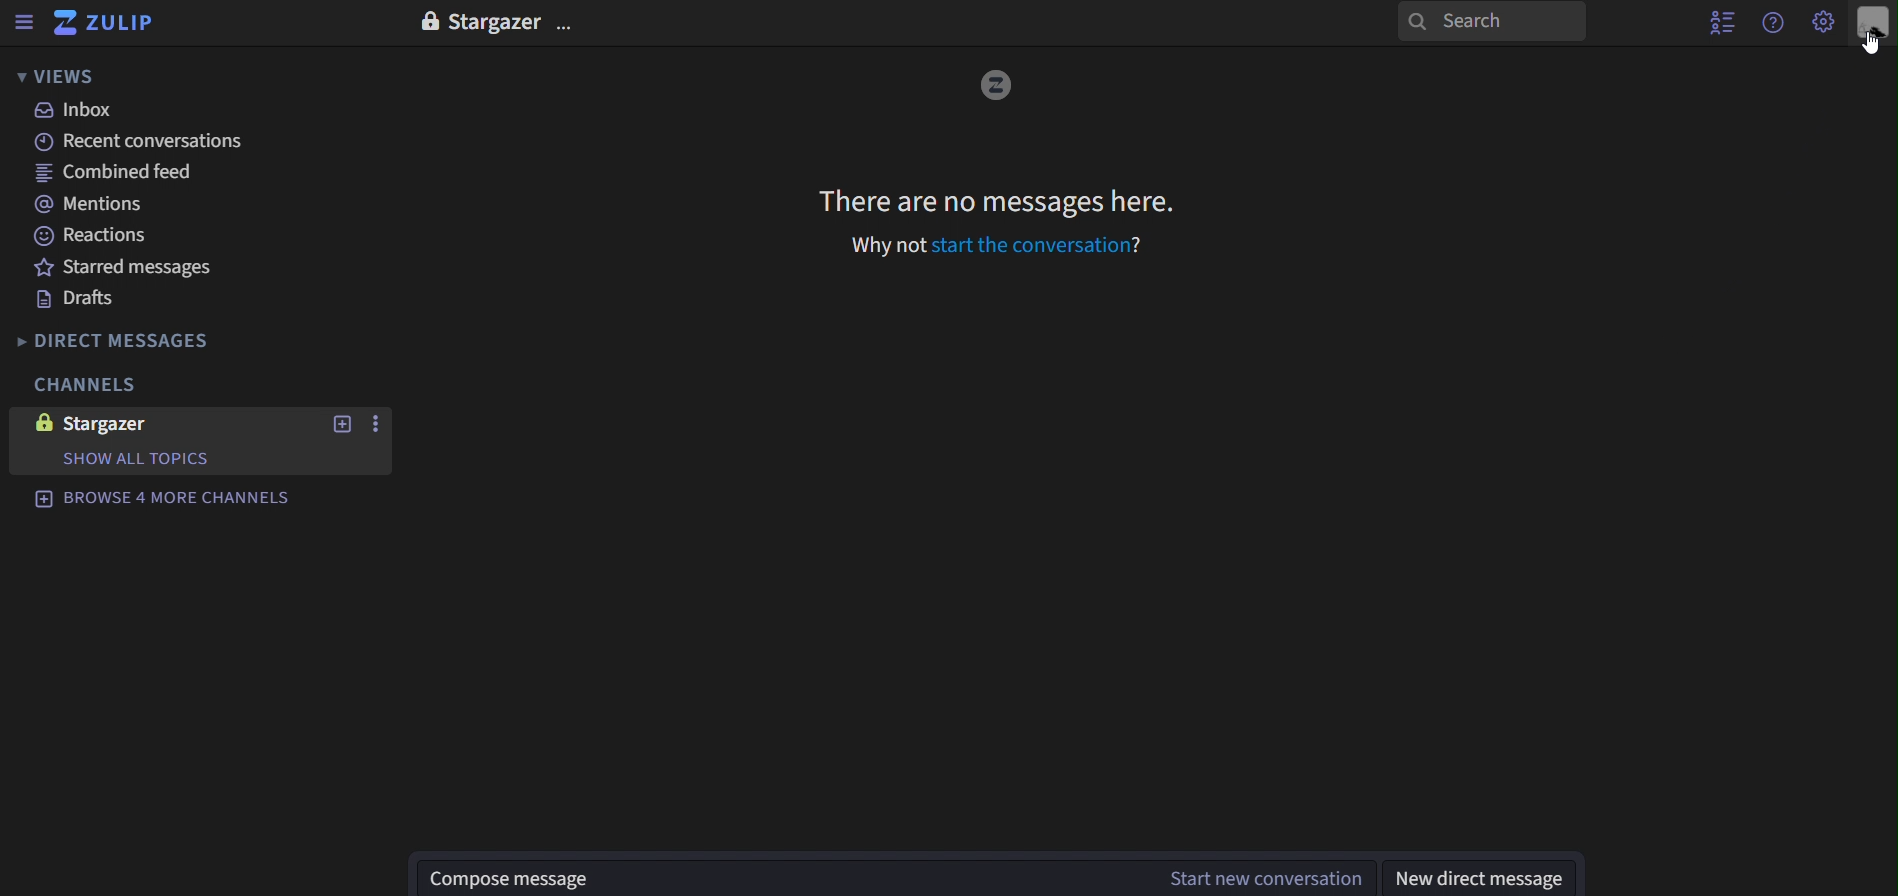 This screenshot has width=1898, height=896. What do you see at coordinates (996, 86) in the screenshot?
I see `image` at bounding box center [996, 86].